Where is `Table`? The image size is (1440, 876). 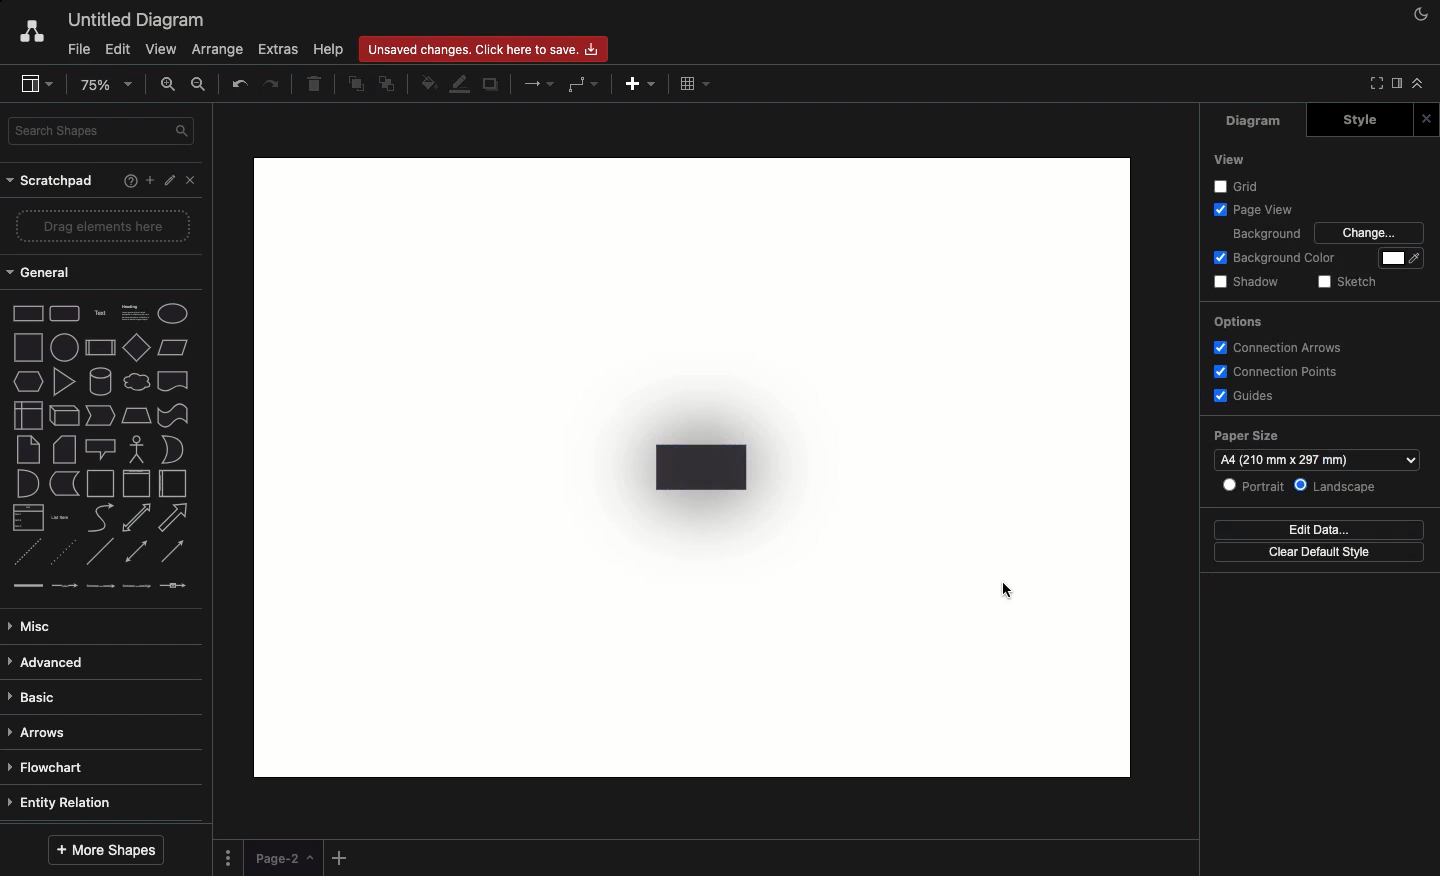
Table is located at coordinates (699, 85).